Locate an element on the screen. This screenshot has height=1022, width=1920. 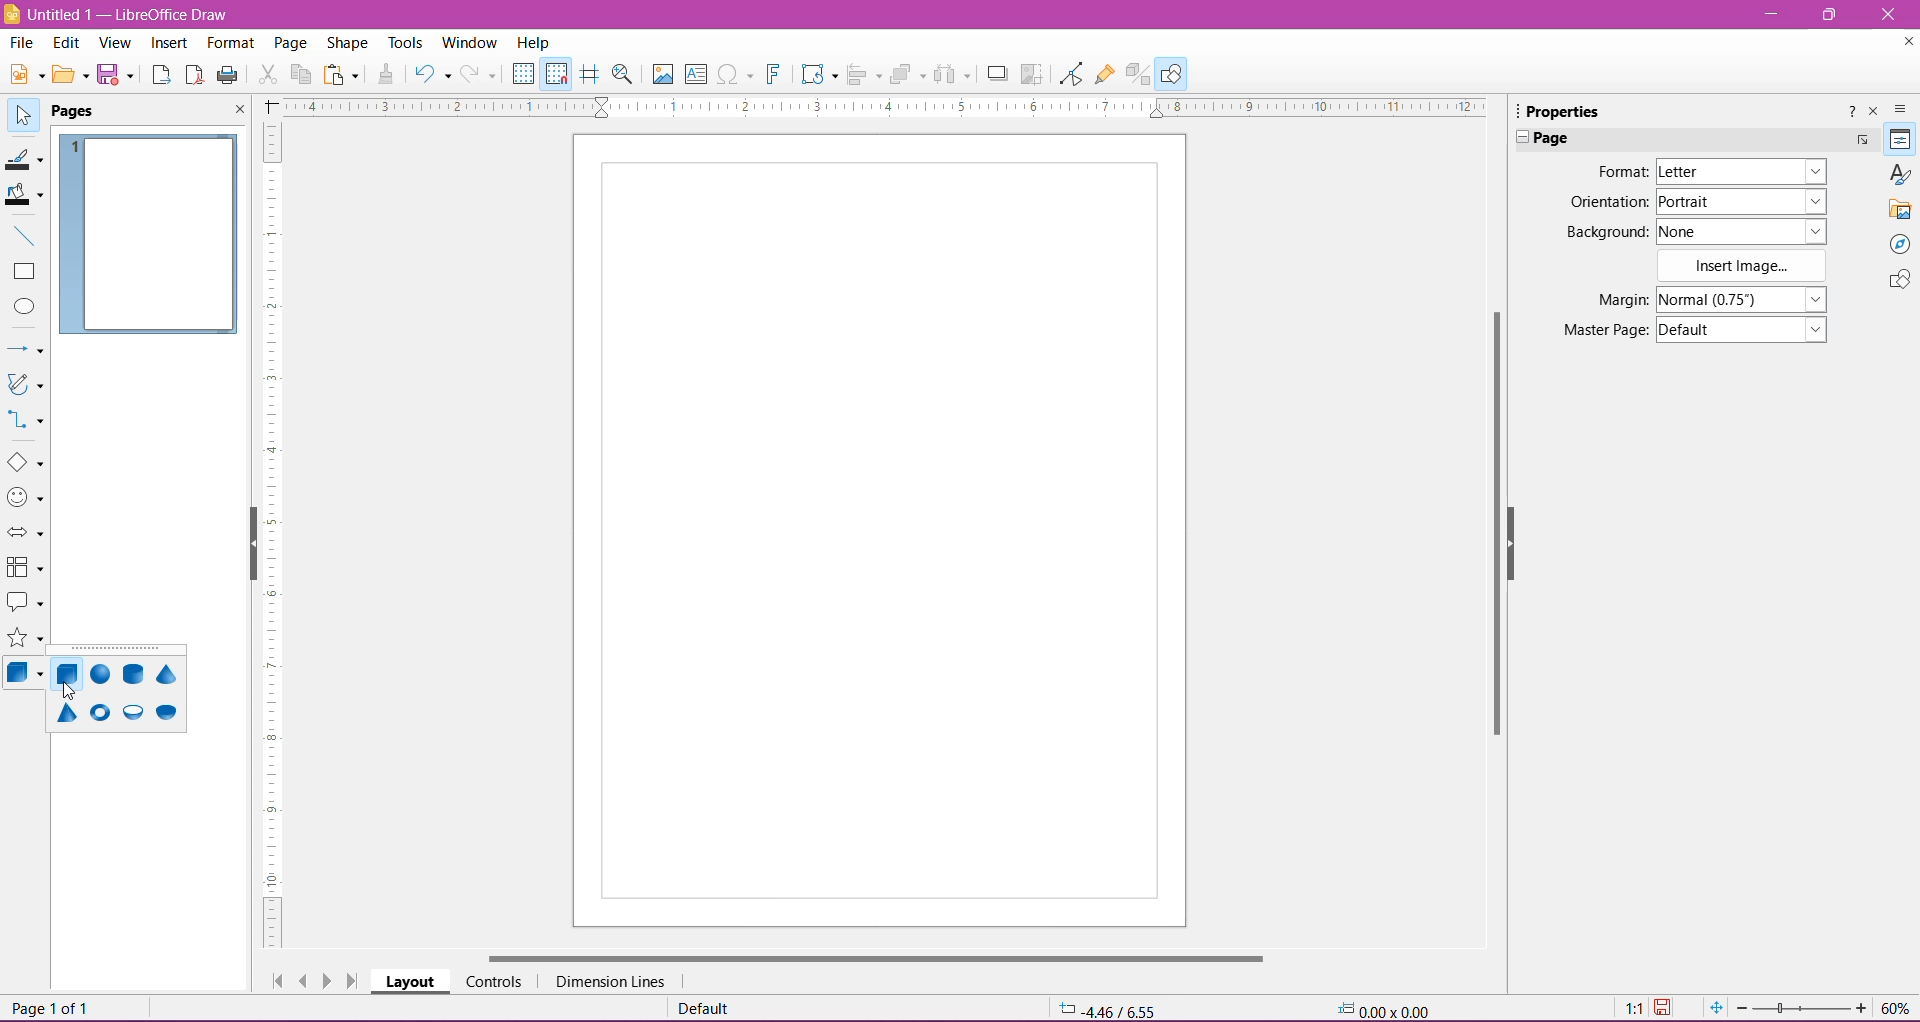
Cube is located at coordinates (67, 677).